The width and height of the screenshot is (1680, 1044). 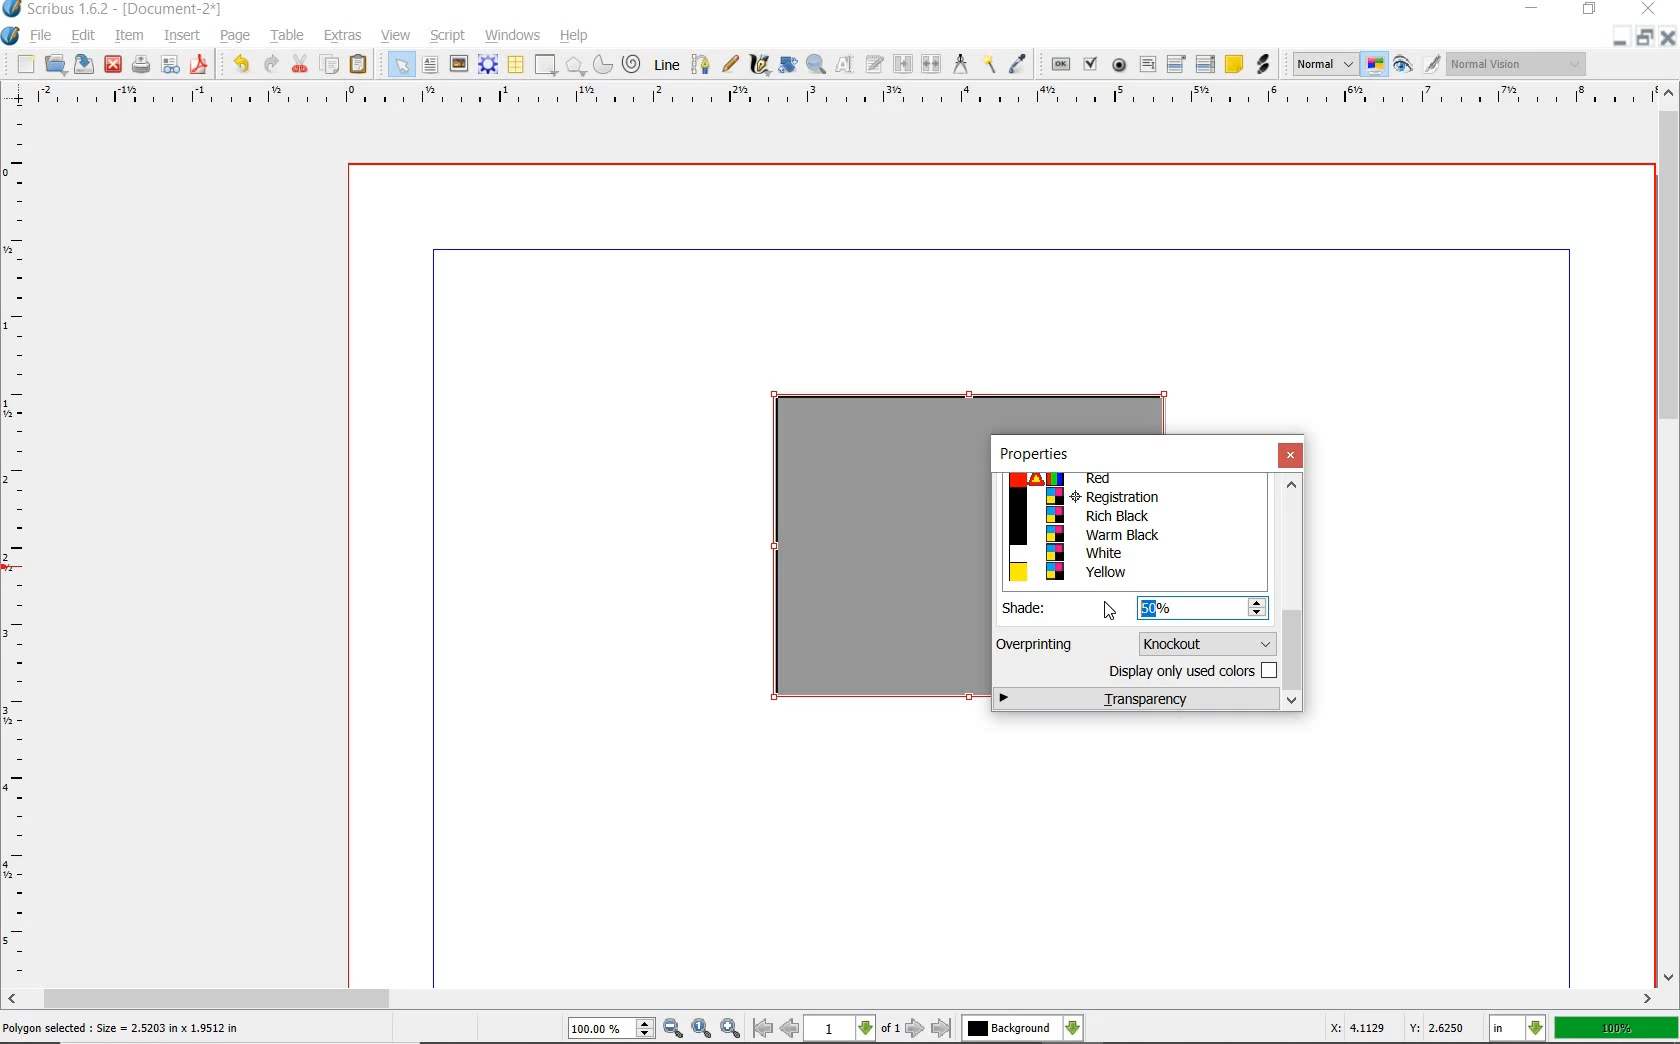 I want to click on arc, so click(x=602, y=66).